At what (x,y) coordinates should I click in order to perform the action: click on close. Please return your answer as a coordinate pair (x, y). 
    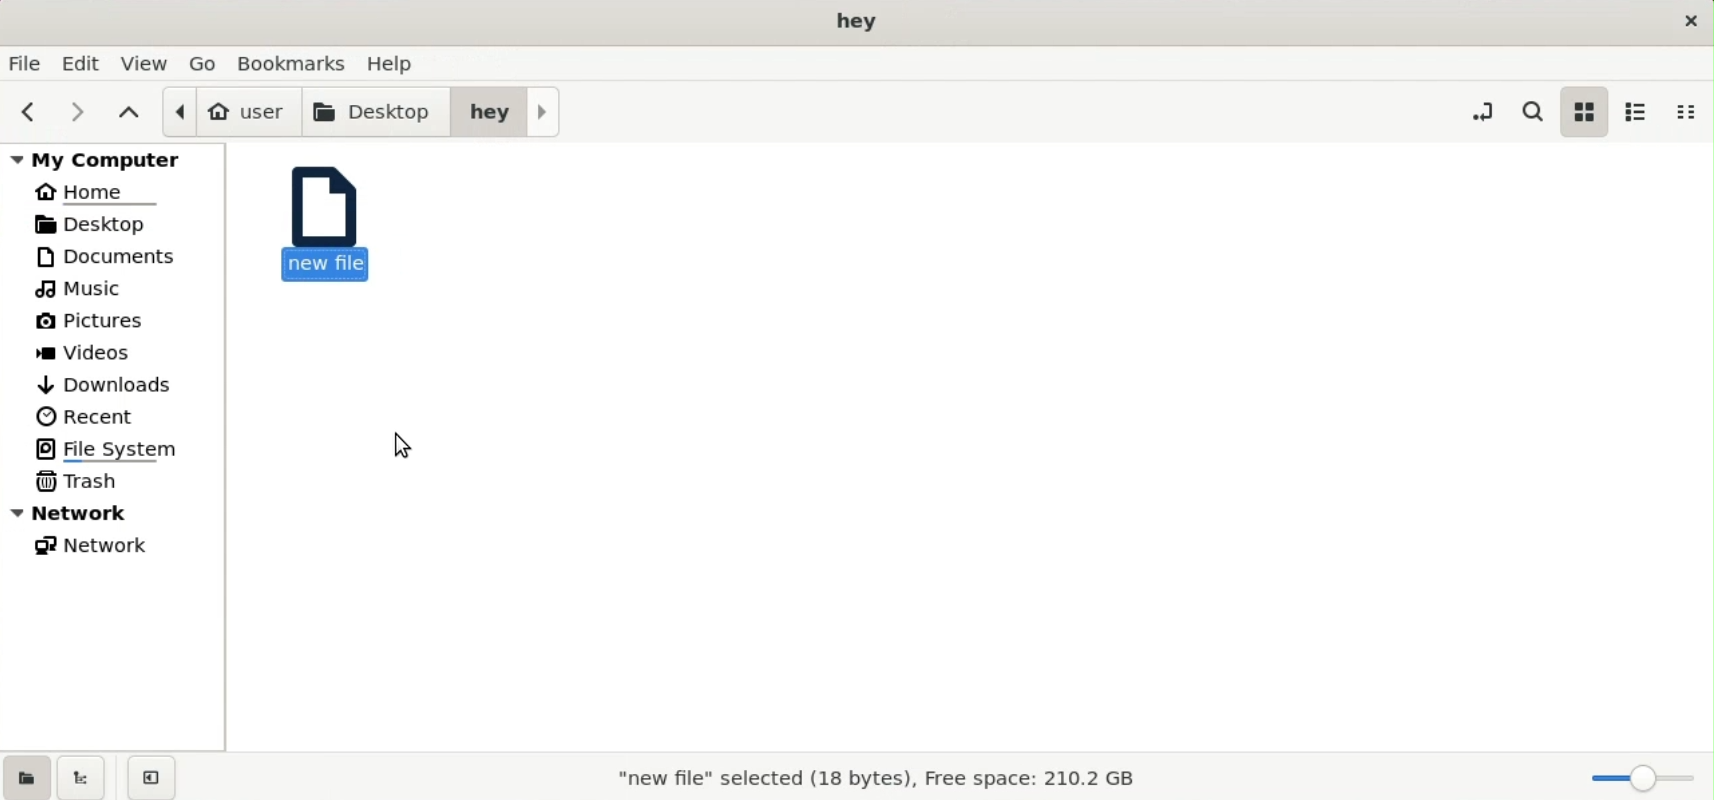
    Looking at the image, I should click on (1687, 20).